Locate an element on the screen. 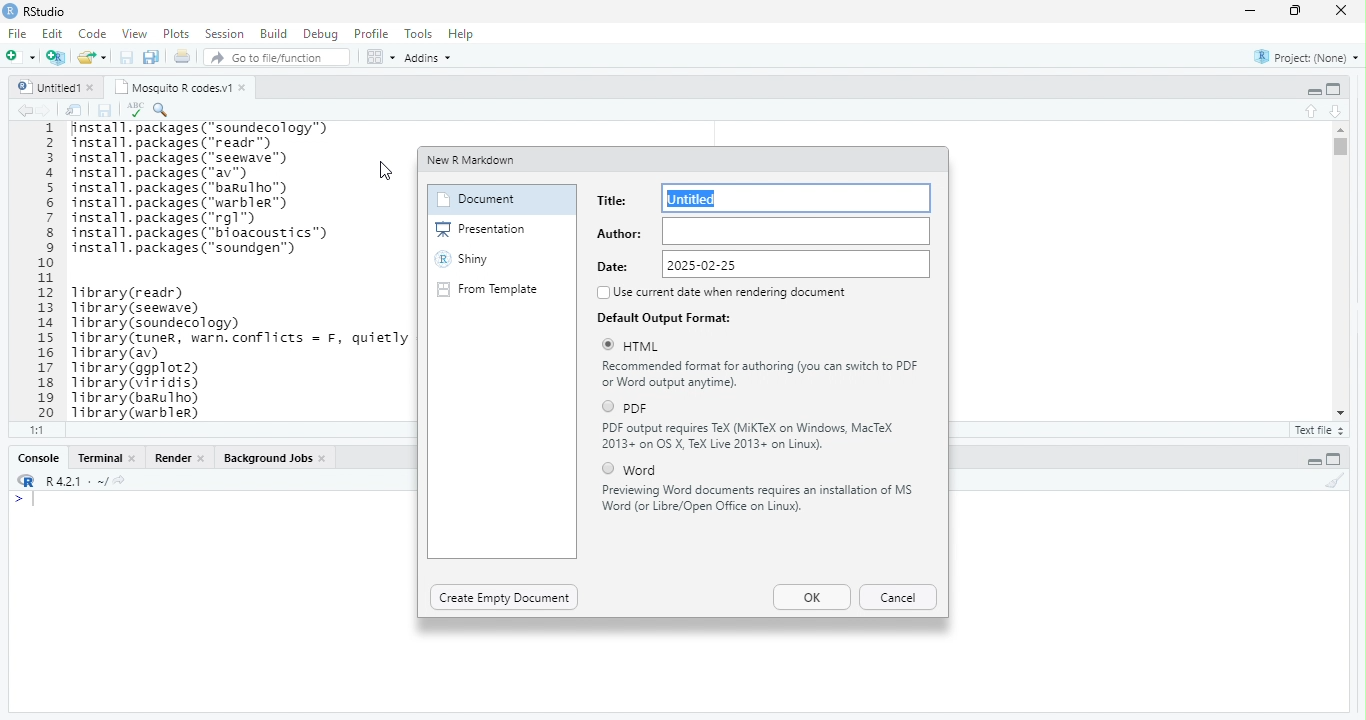 The image size is (1366, 720). Console is located at coordinates (40, 458).